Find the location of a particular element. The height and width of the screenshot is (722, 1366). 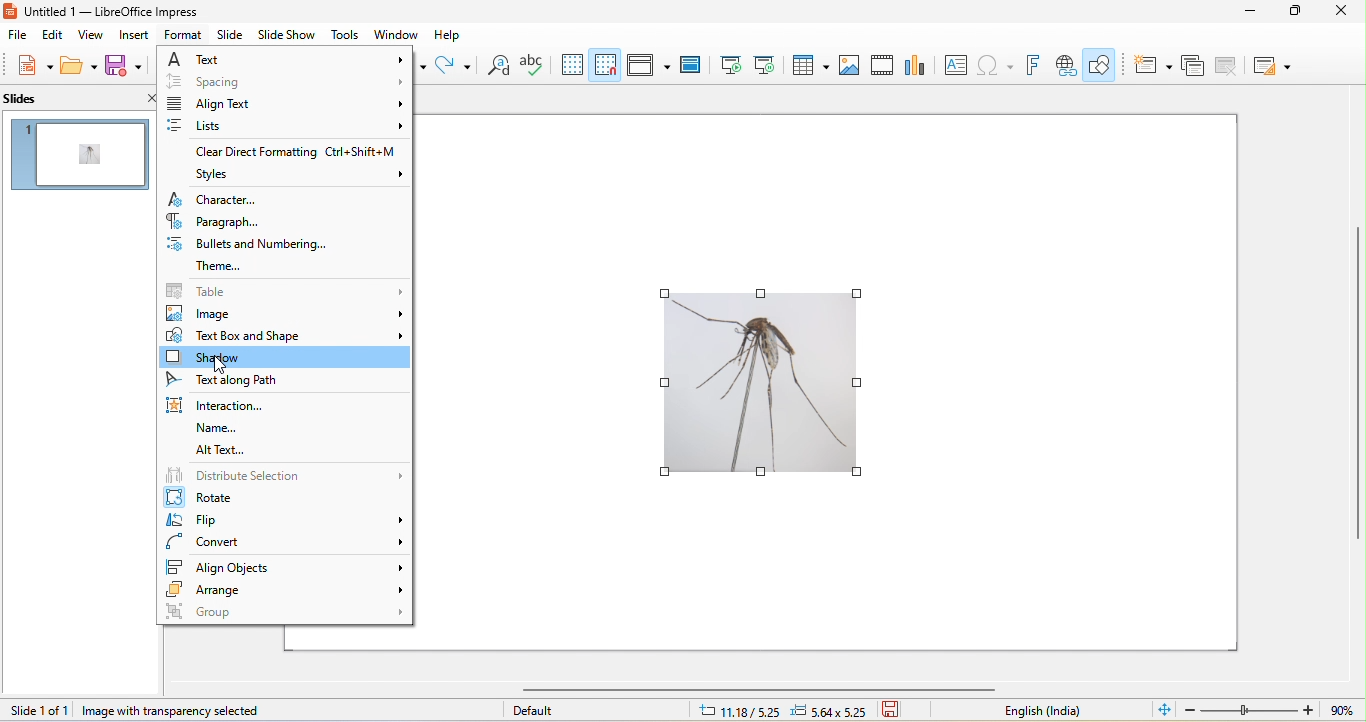

duplicate is located at coordinates (1194, 65).